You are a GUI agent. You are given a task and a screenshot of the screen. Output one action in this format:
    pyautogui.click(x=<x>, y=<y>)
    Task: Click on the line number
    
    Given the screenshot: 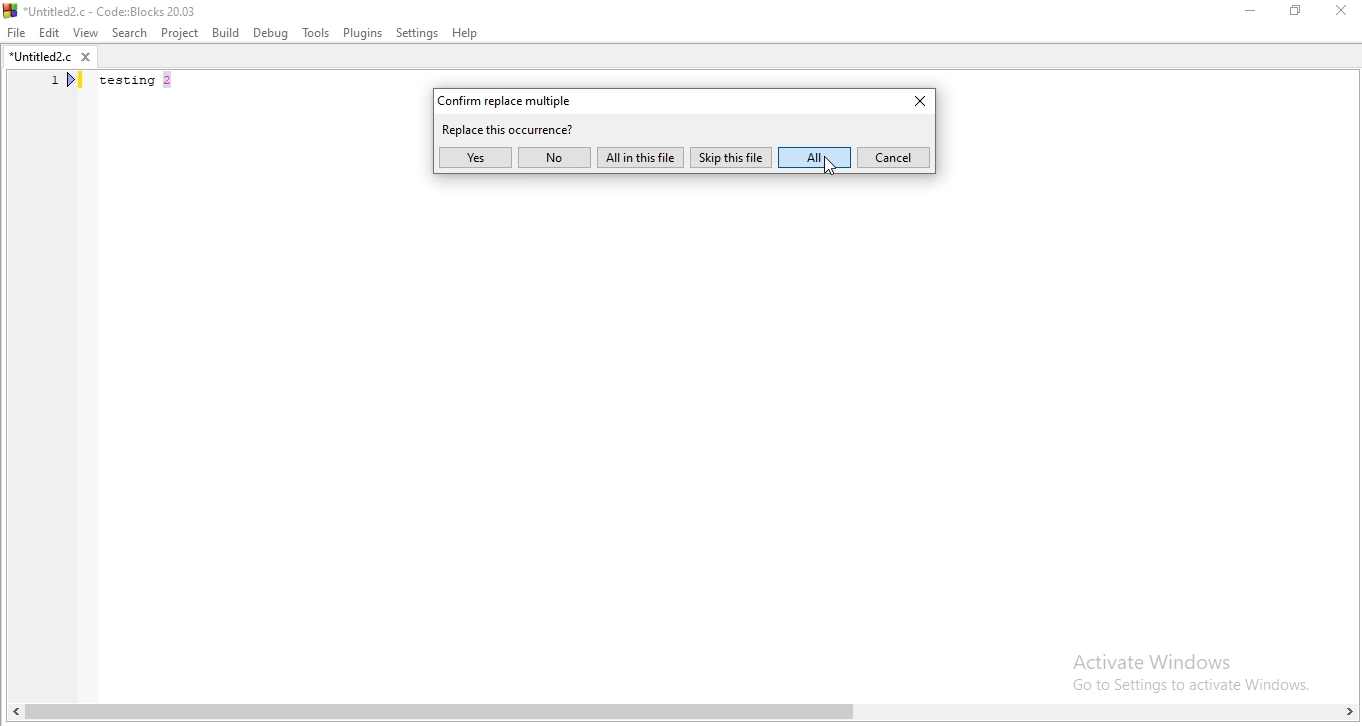 What is the action you would take?
    pyautogui.click(x=65, y=83)
    